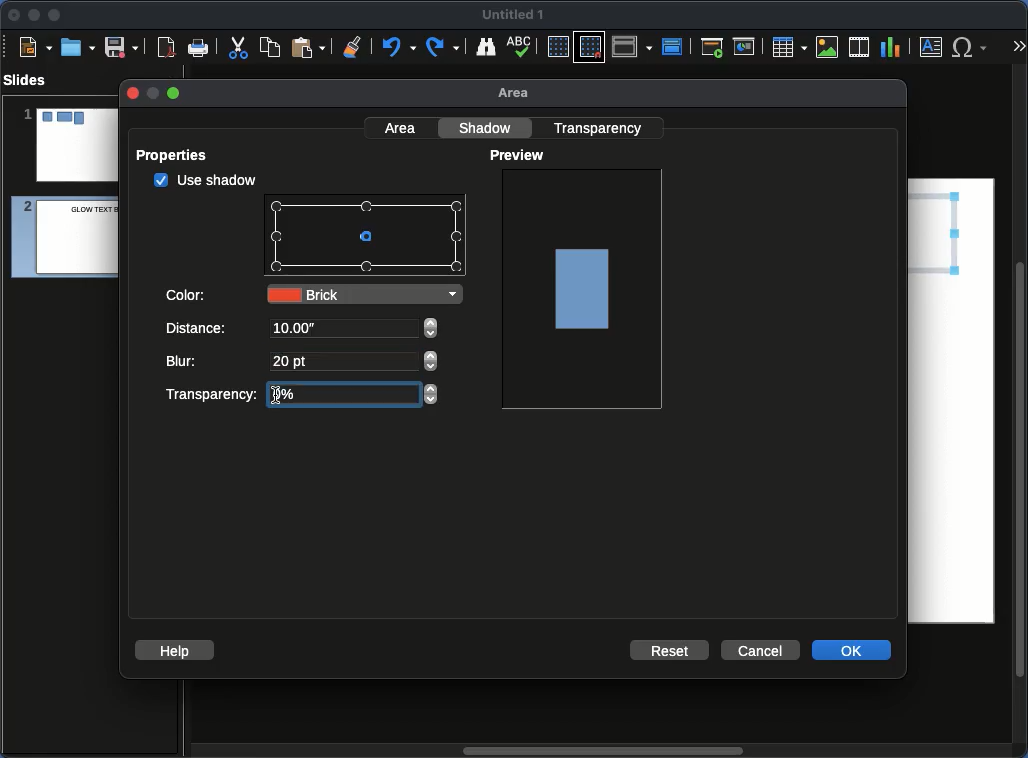 Image resolution: width=1028 pixels, height=758 pixels. Describe the element at coordinates (788, 46) in the screenshot. I see `Table` at that location.